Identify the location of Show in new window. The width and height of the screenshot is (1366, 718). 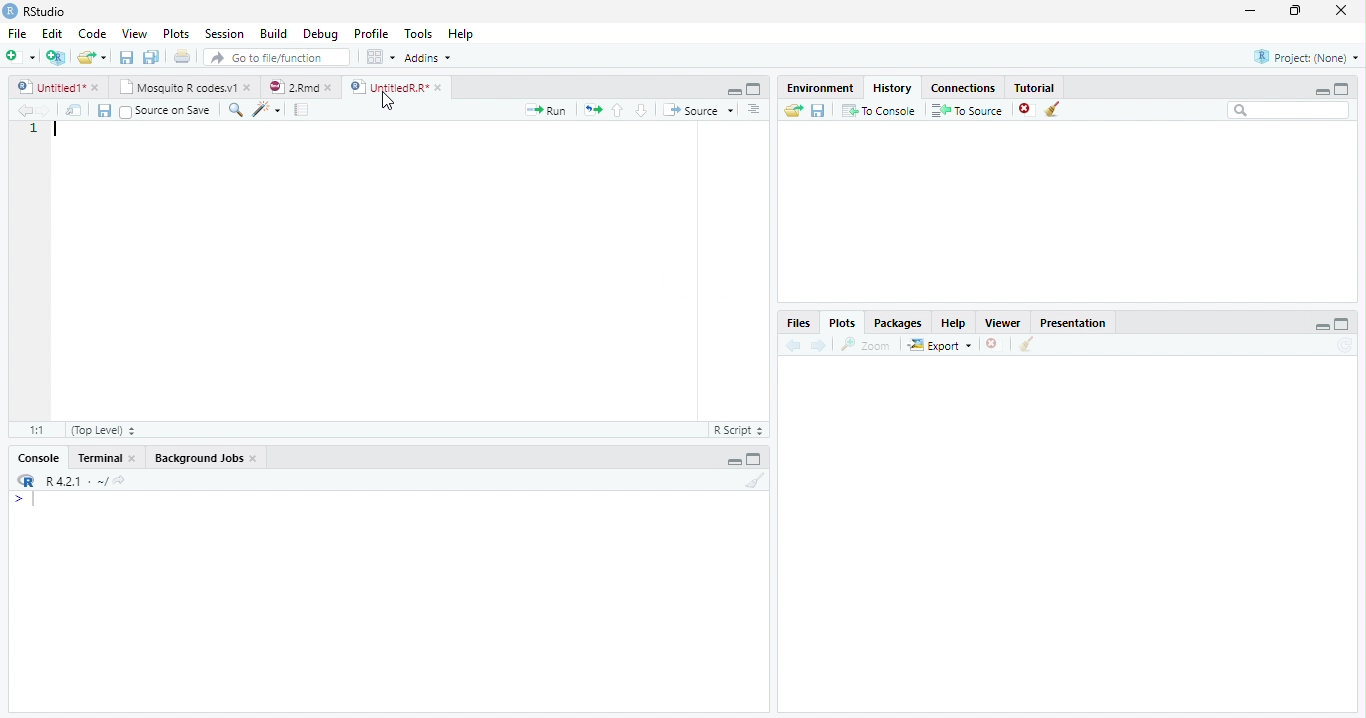
(73, 111).